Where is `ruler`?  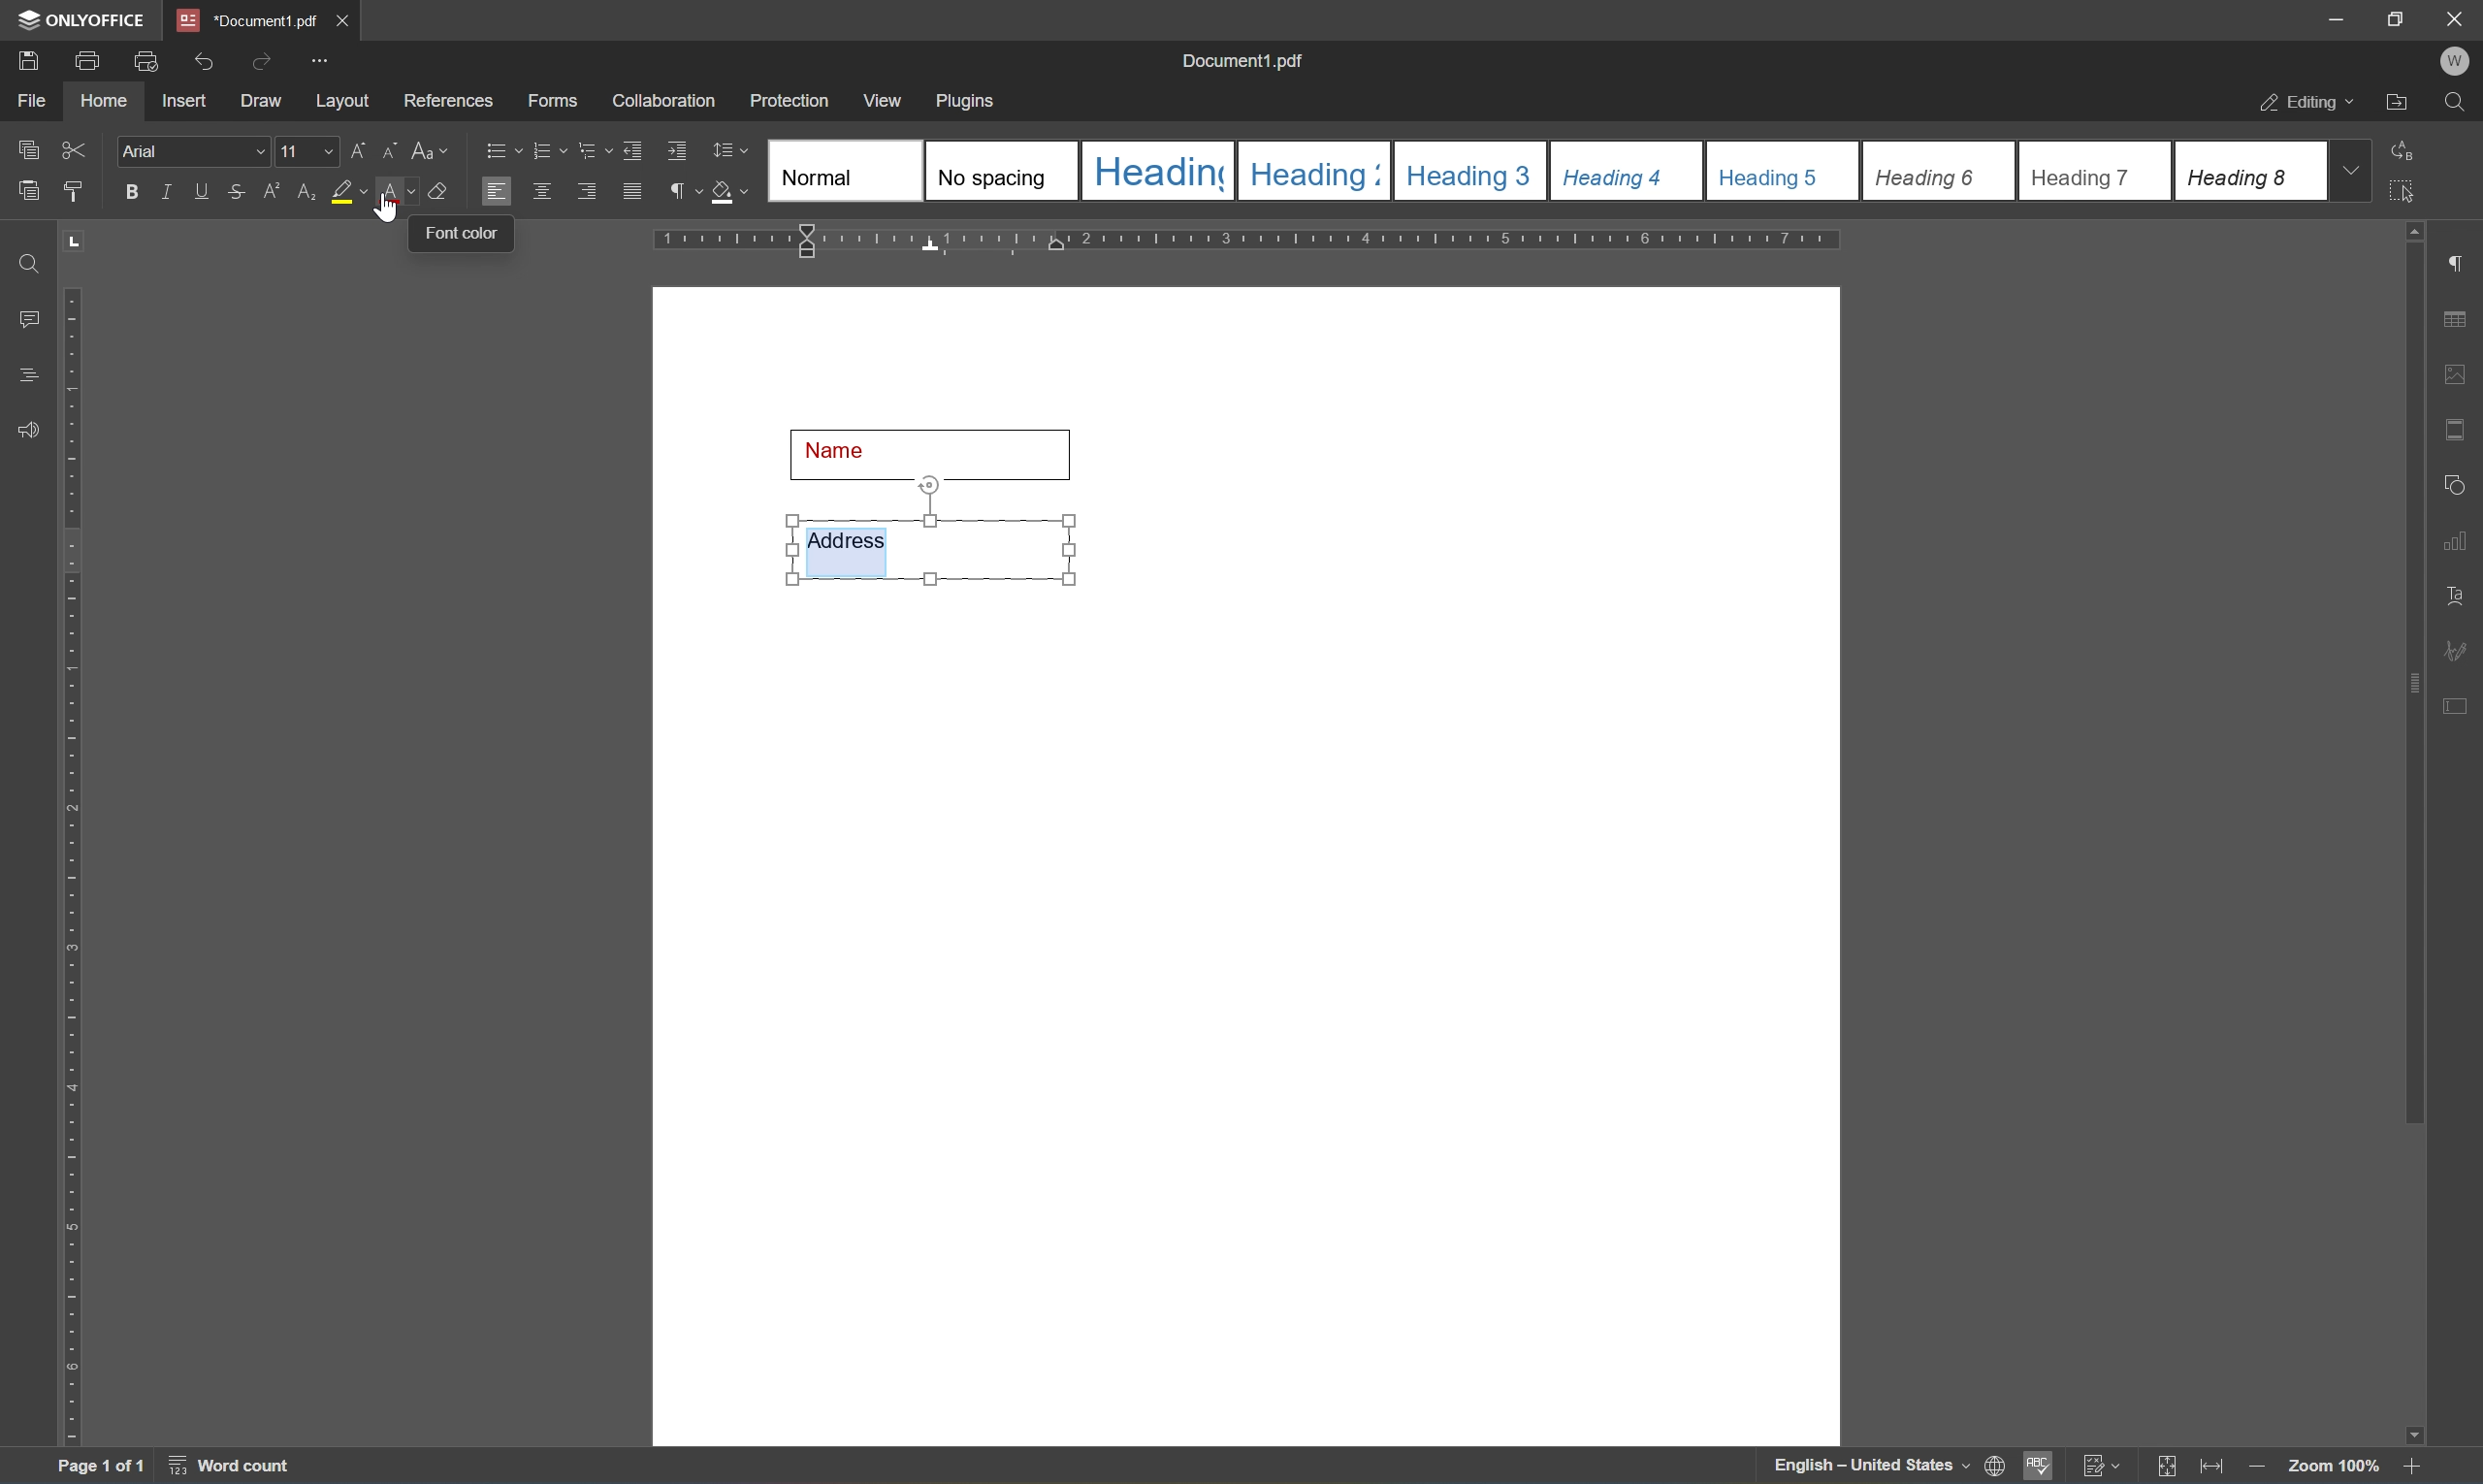
ruler is located at coordinates (1251, 240).